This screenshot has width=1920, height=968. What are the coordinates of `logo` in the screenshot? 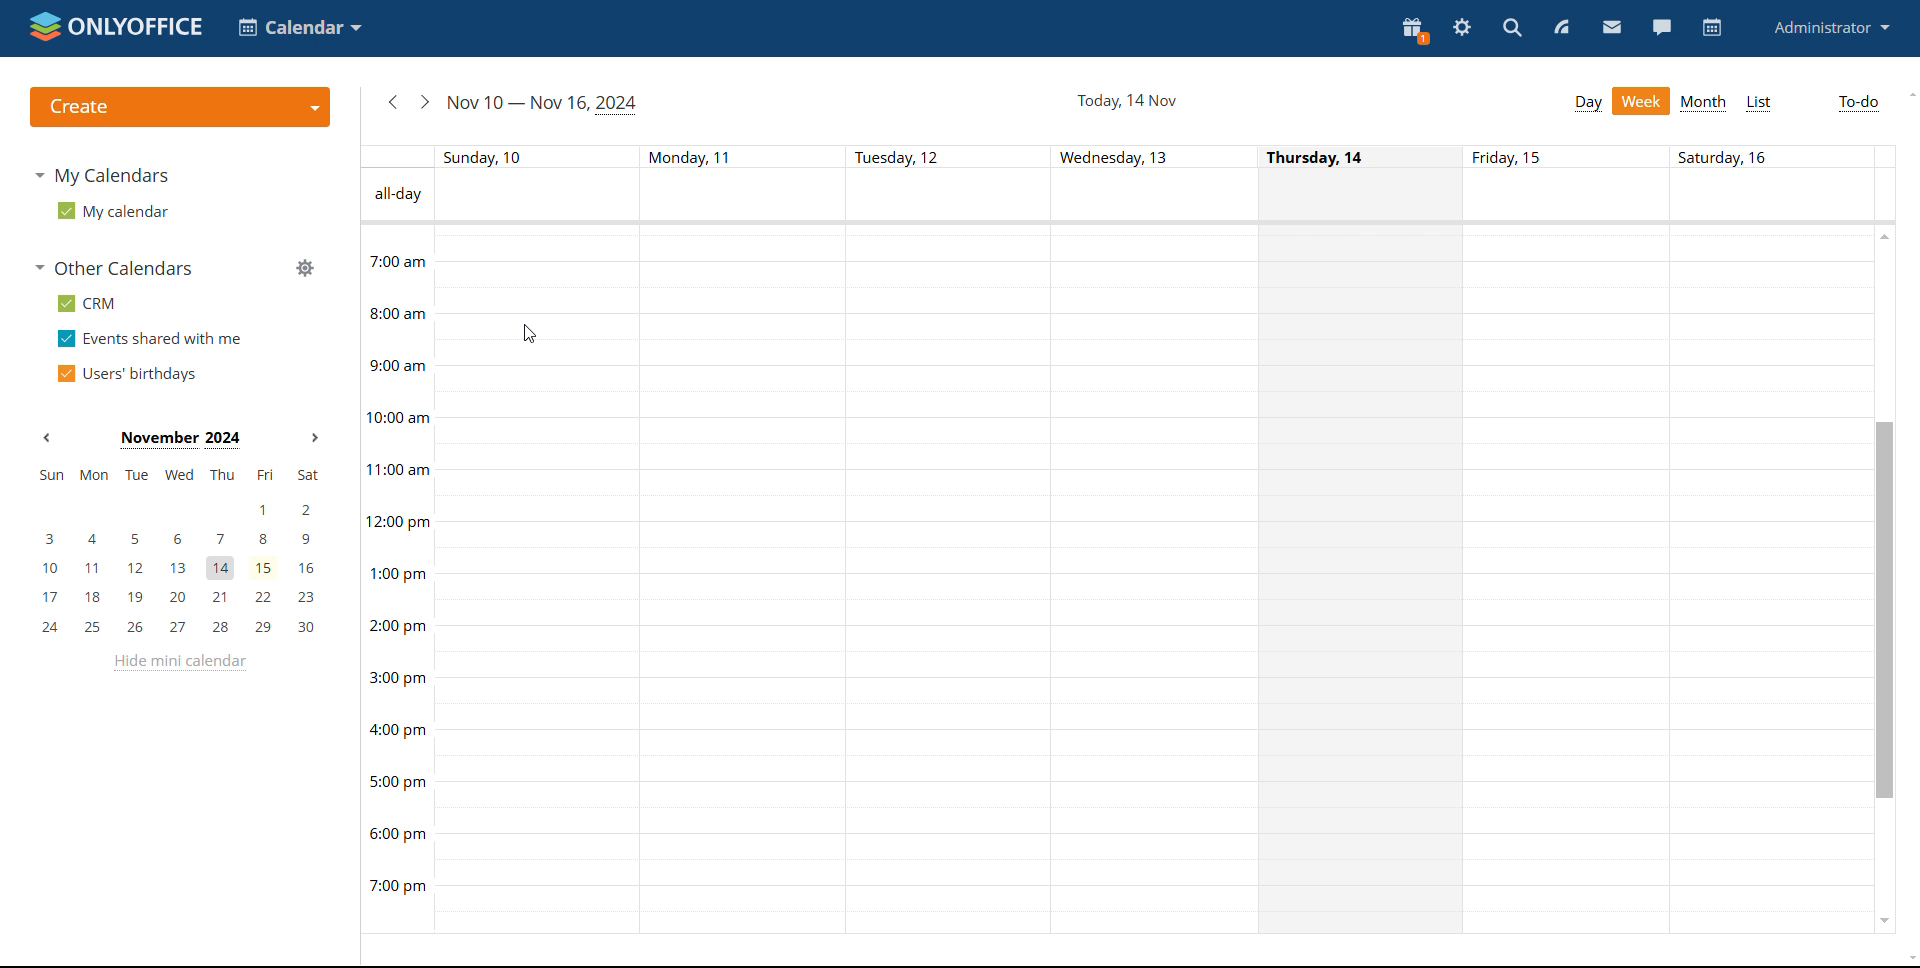 It's located at (116, 26).